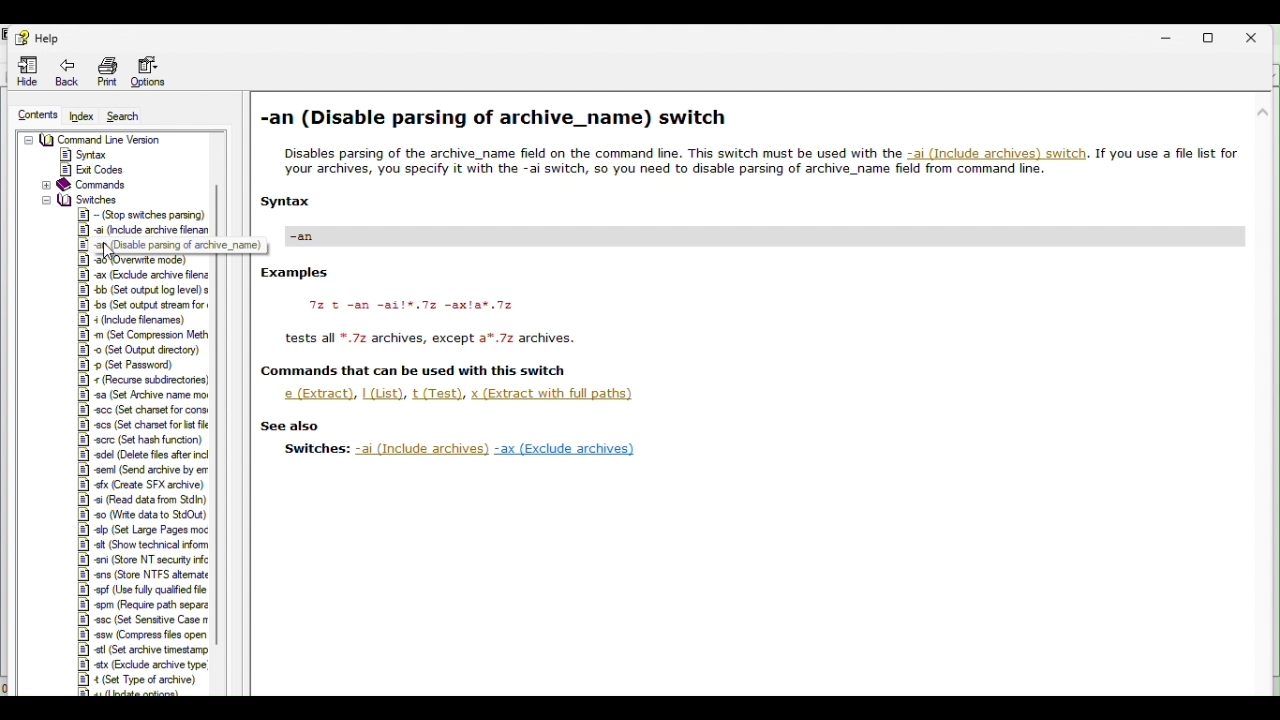 The image size is (1280, 720). I want to click on §] sa (Set Archive name mor, so click(143, 396).